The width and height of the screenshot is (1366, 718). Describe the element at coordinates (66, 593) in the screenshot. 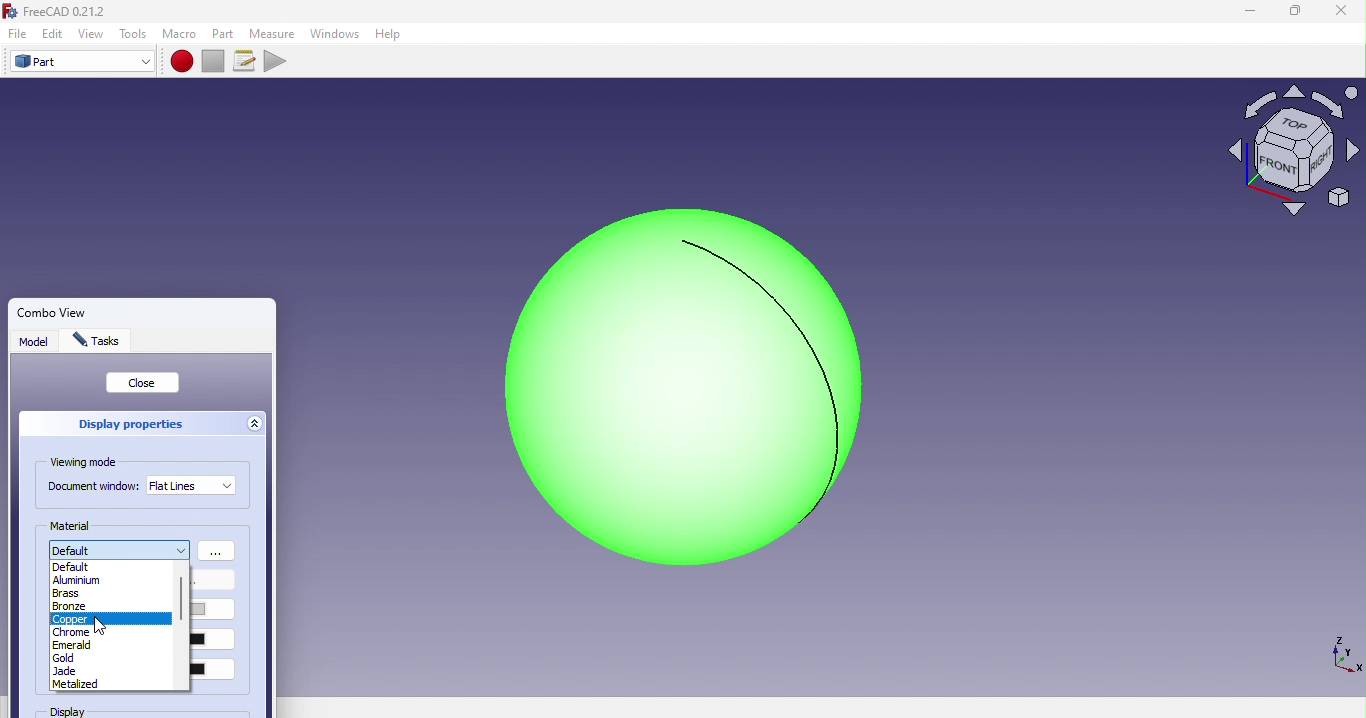

I see `Brass` at that location.